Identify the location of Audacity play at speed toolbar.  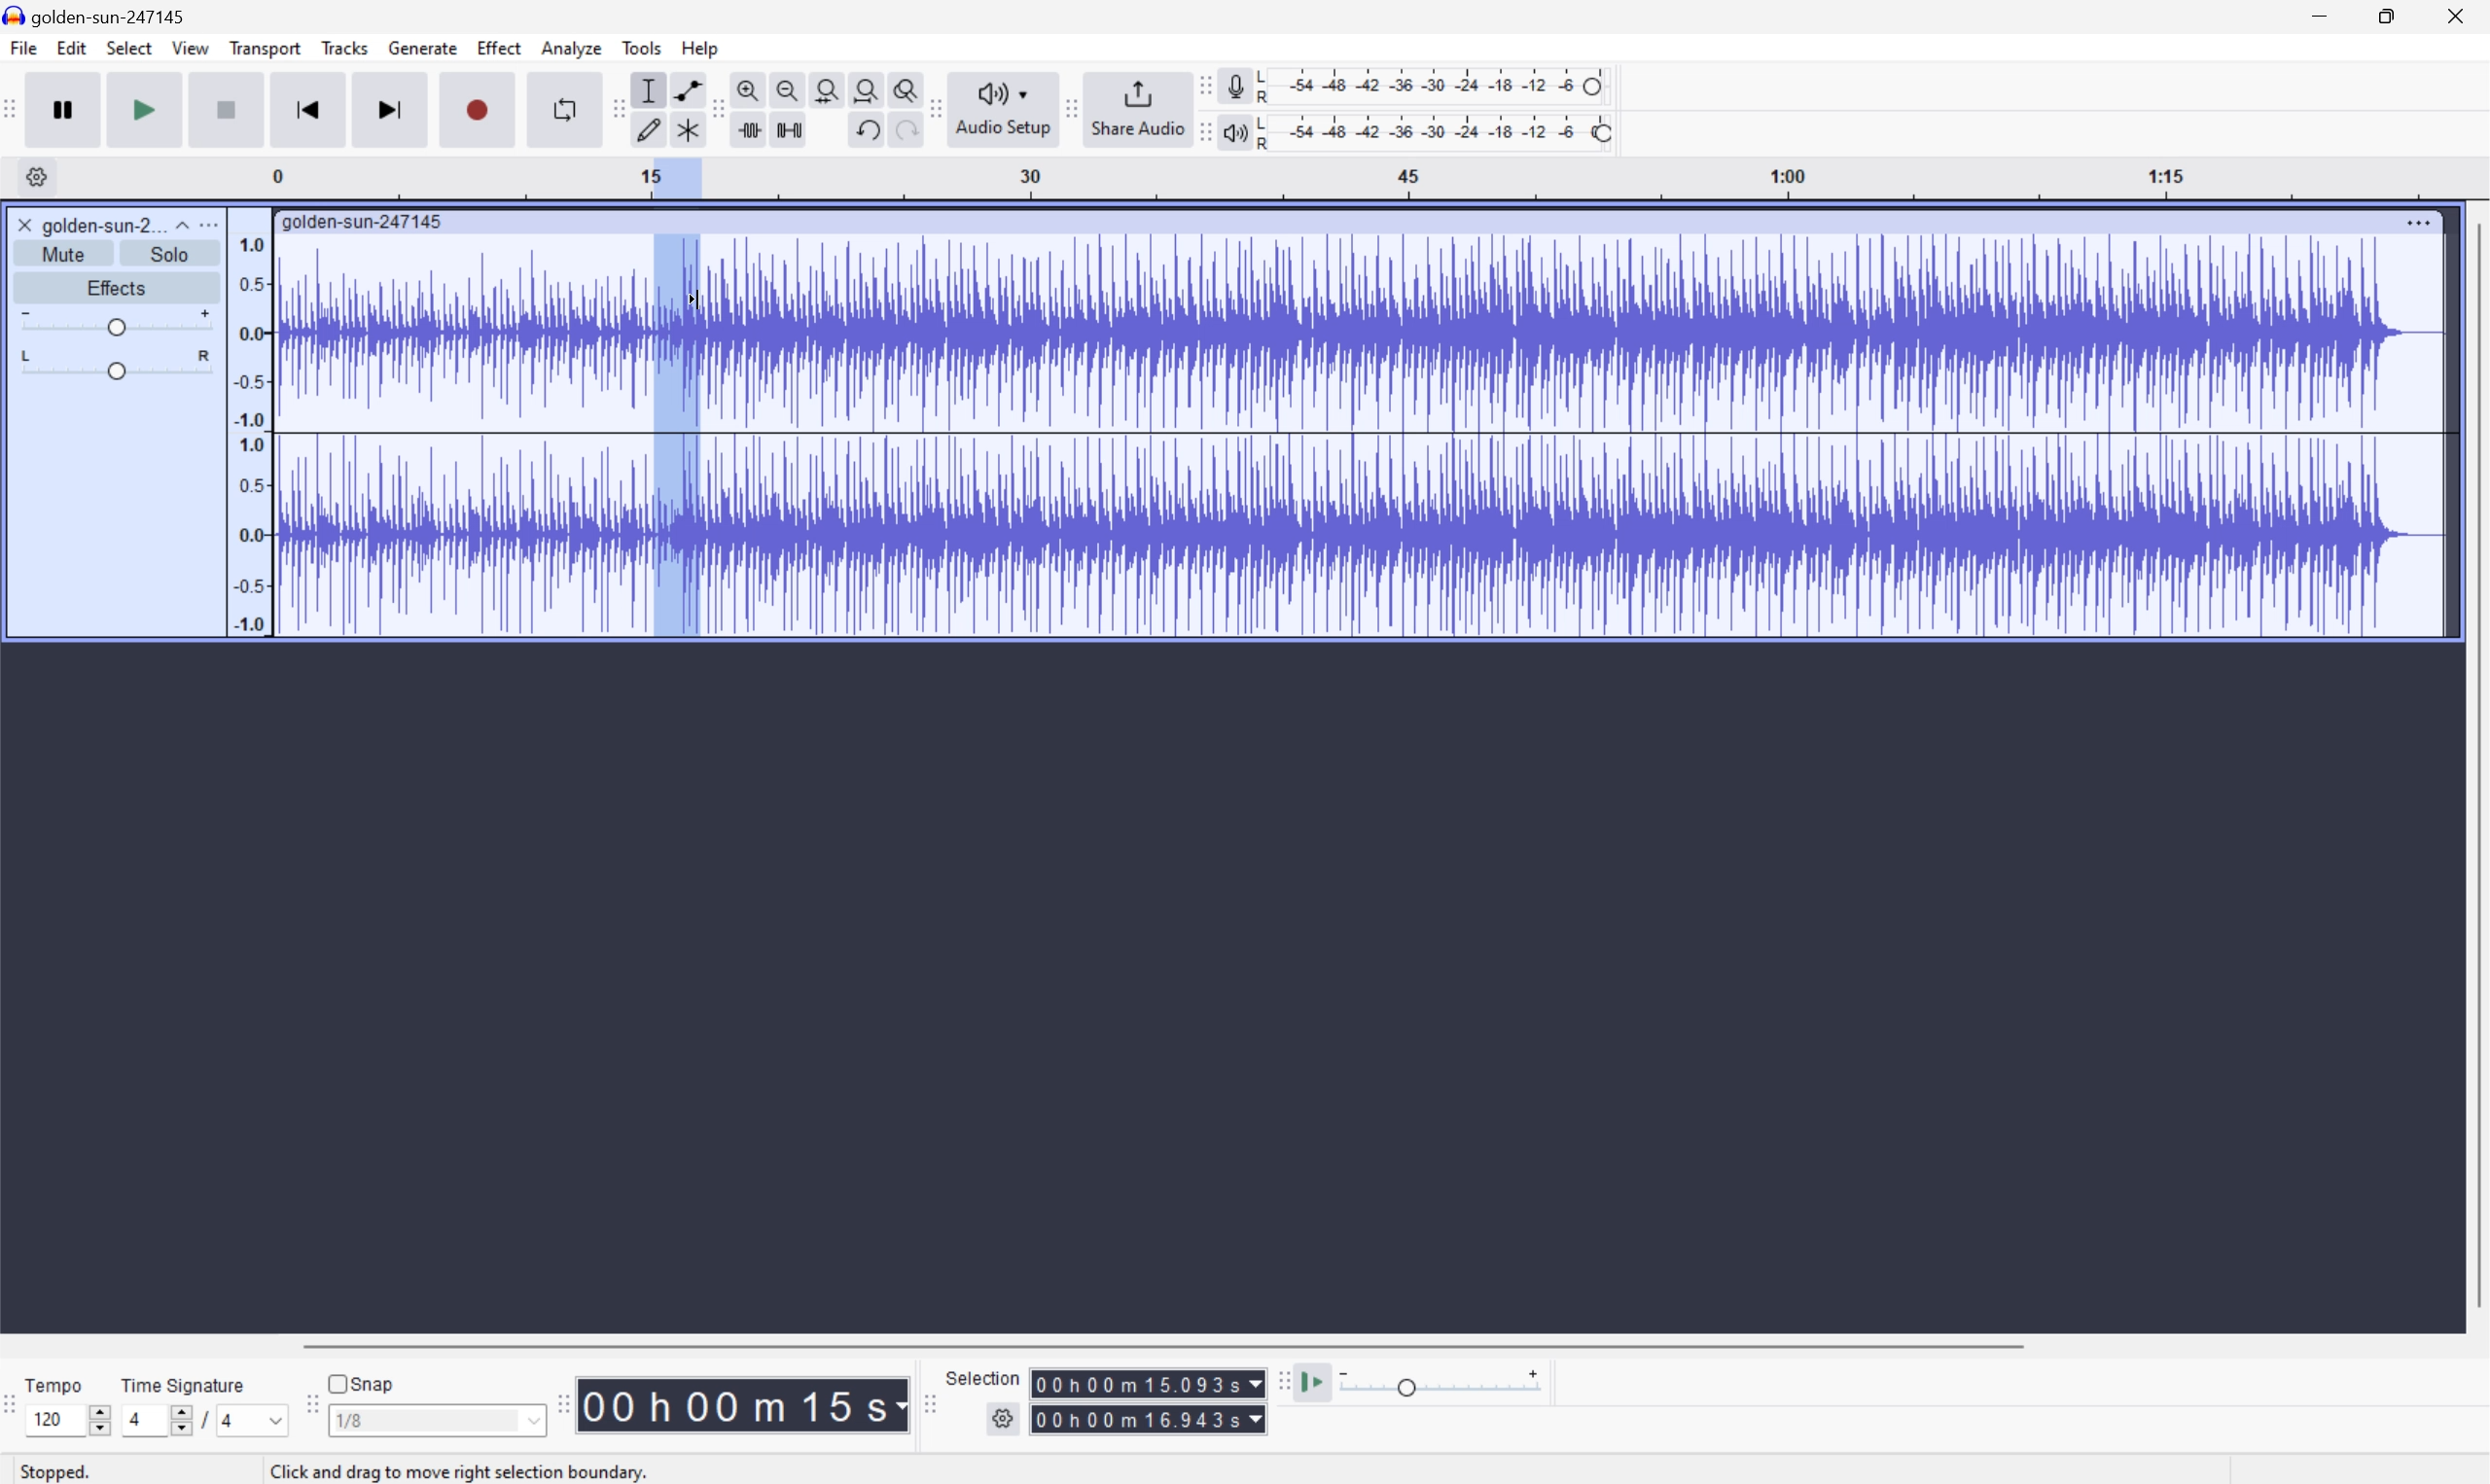
(1281, 1381).